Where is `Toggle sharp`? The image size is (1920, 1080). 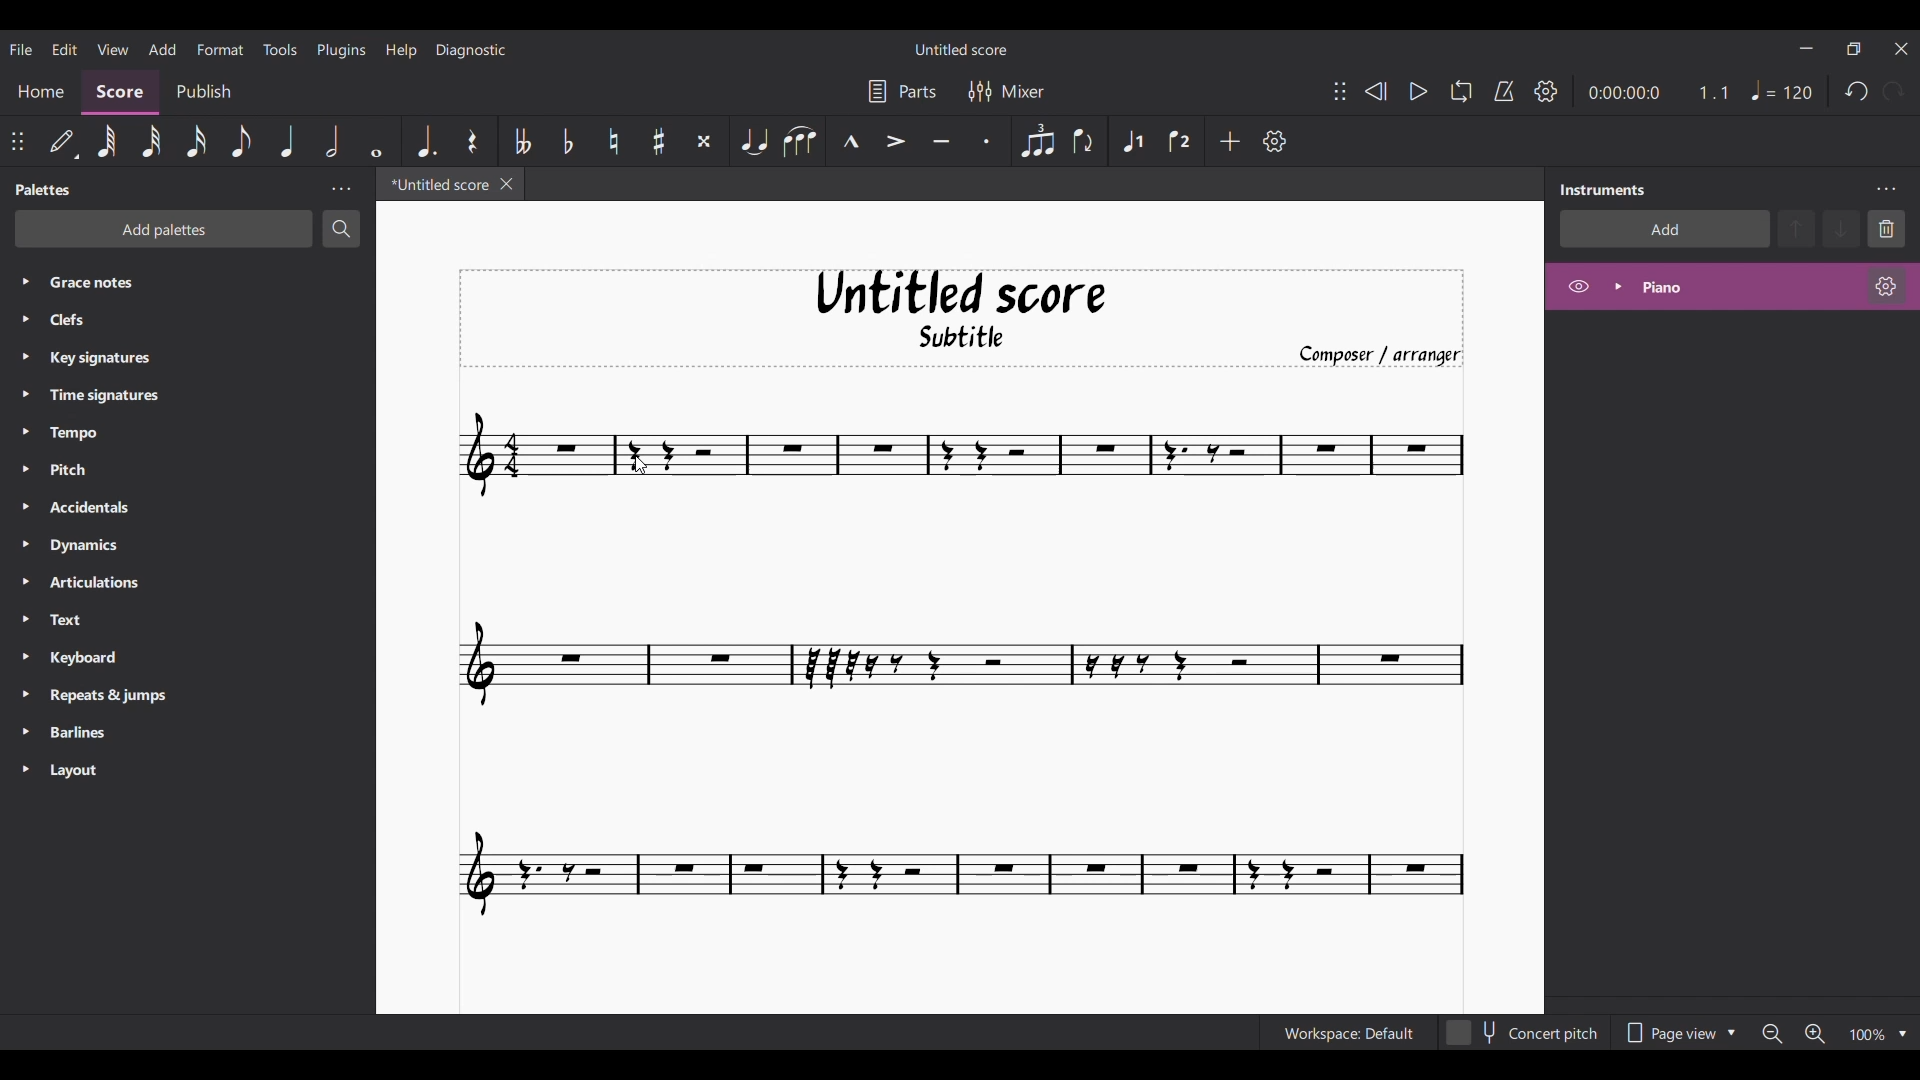 Toggle sharp is located at coordinates (659, 141).